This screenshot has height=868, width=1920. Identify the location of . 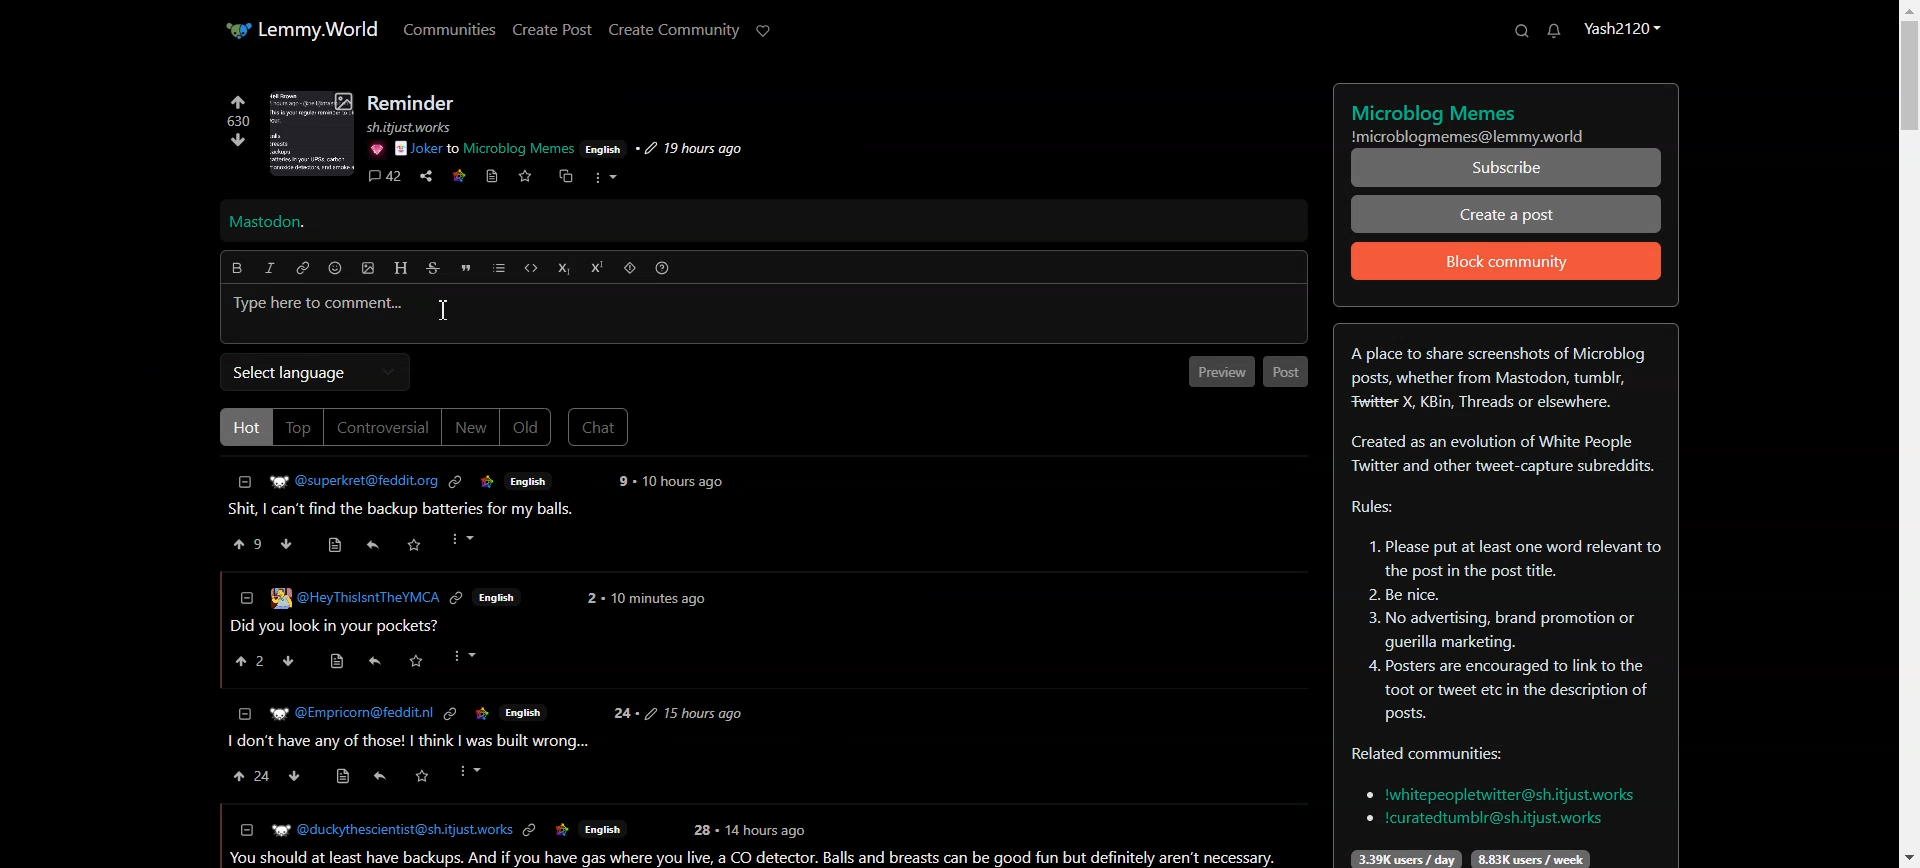
(449, 714).